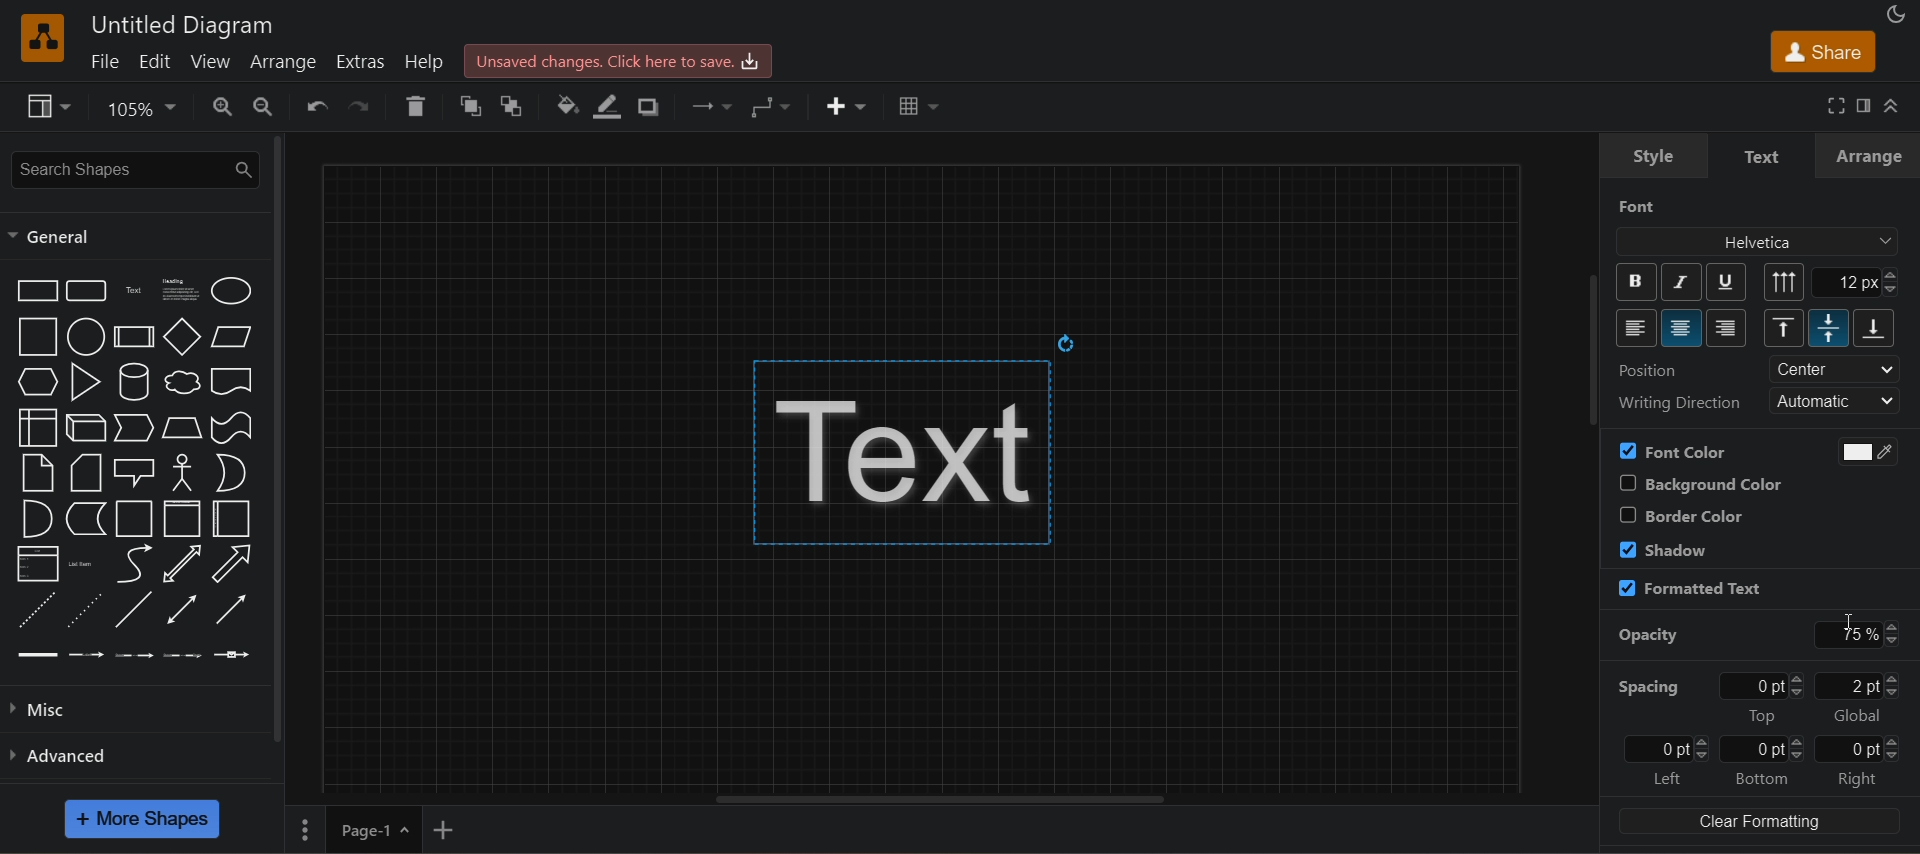 This screenshot has width=1920, height=854. I want to click on vertical scroll bar, so click(277, 438).